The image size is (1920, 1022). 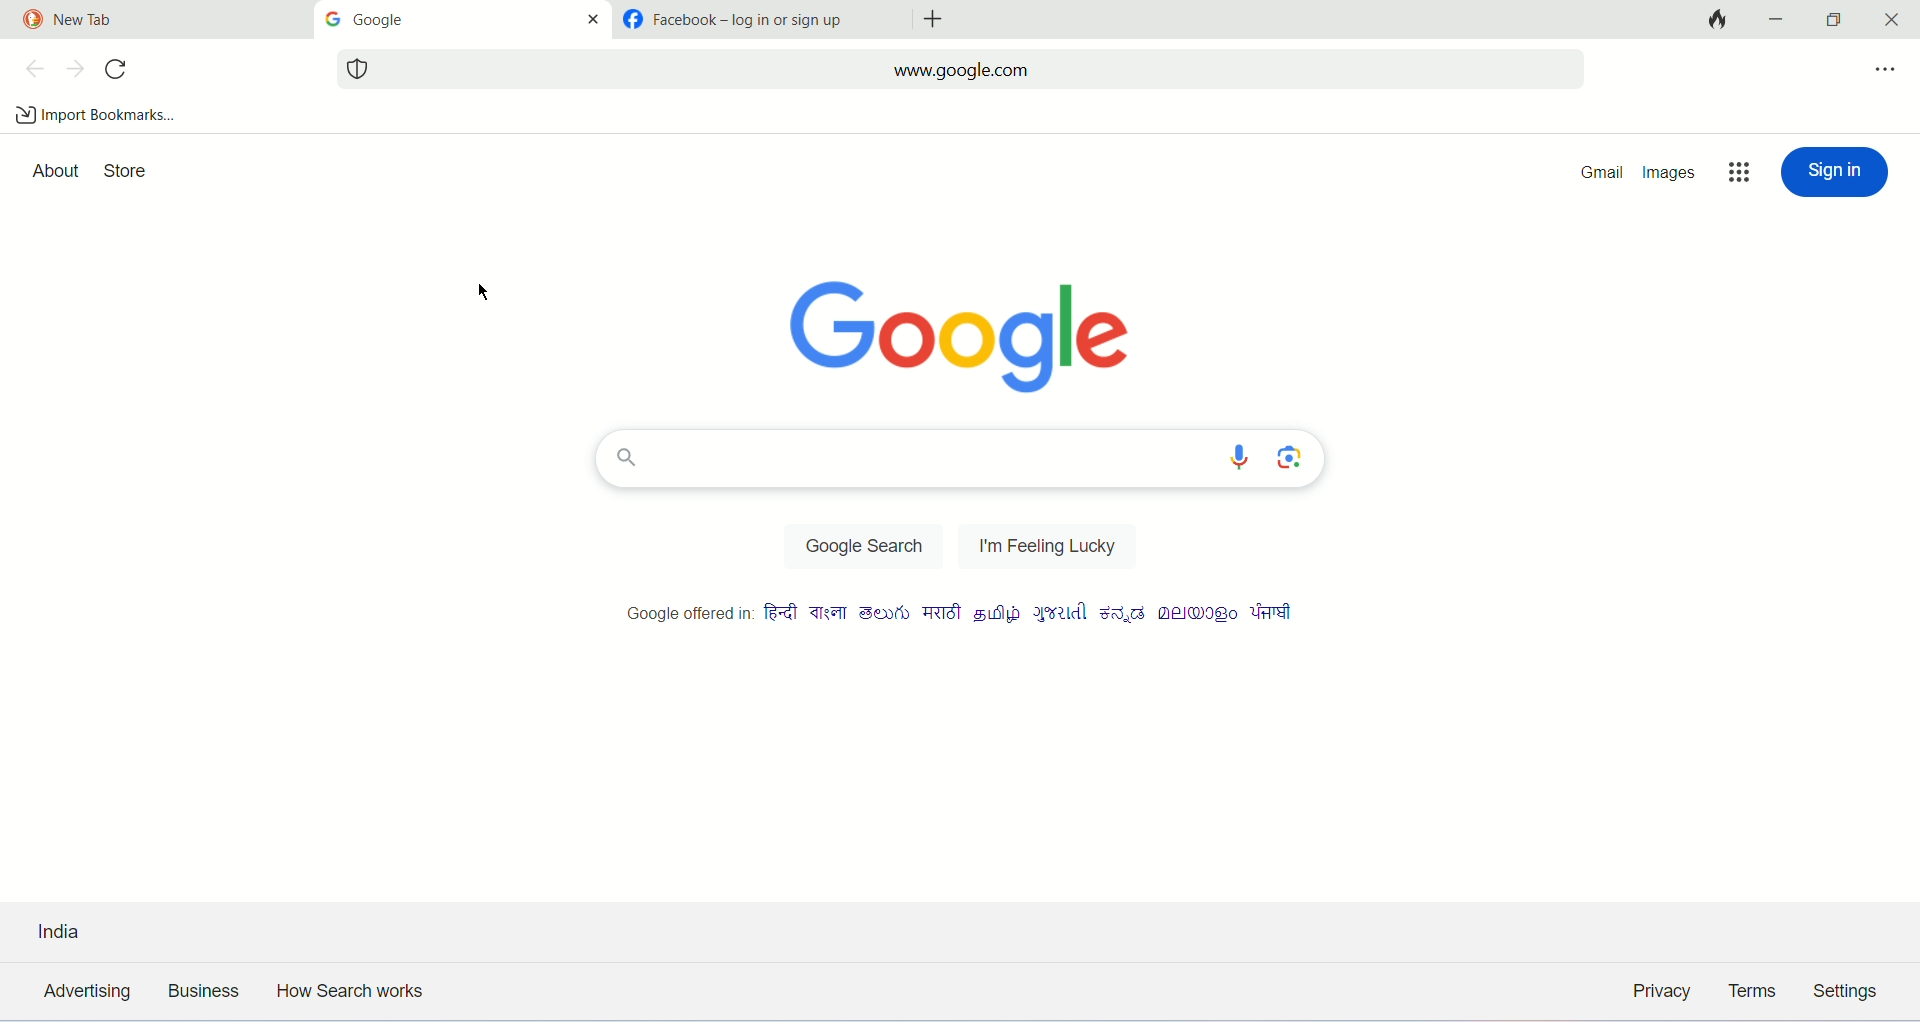 What do you see at coordinates (1742, 174) in the screenshot?
I see `more options` at bounding box center [1742, 174].